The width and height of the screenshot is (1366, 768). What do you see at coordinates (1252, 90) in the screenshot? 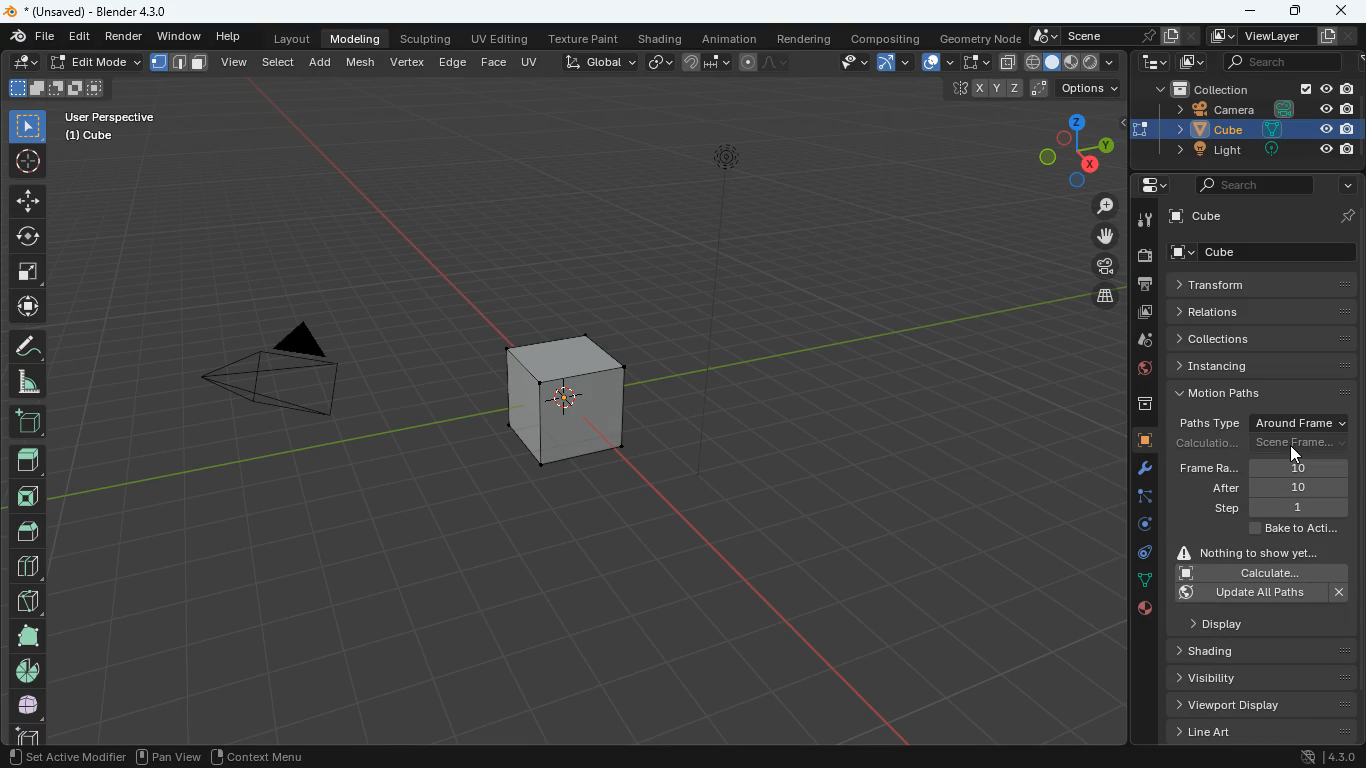
I see `collection` at bounding box center [1252, 90].